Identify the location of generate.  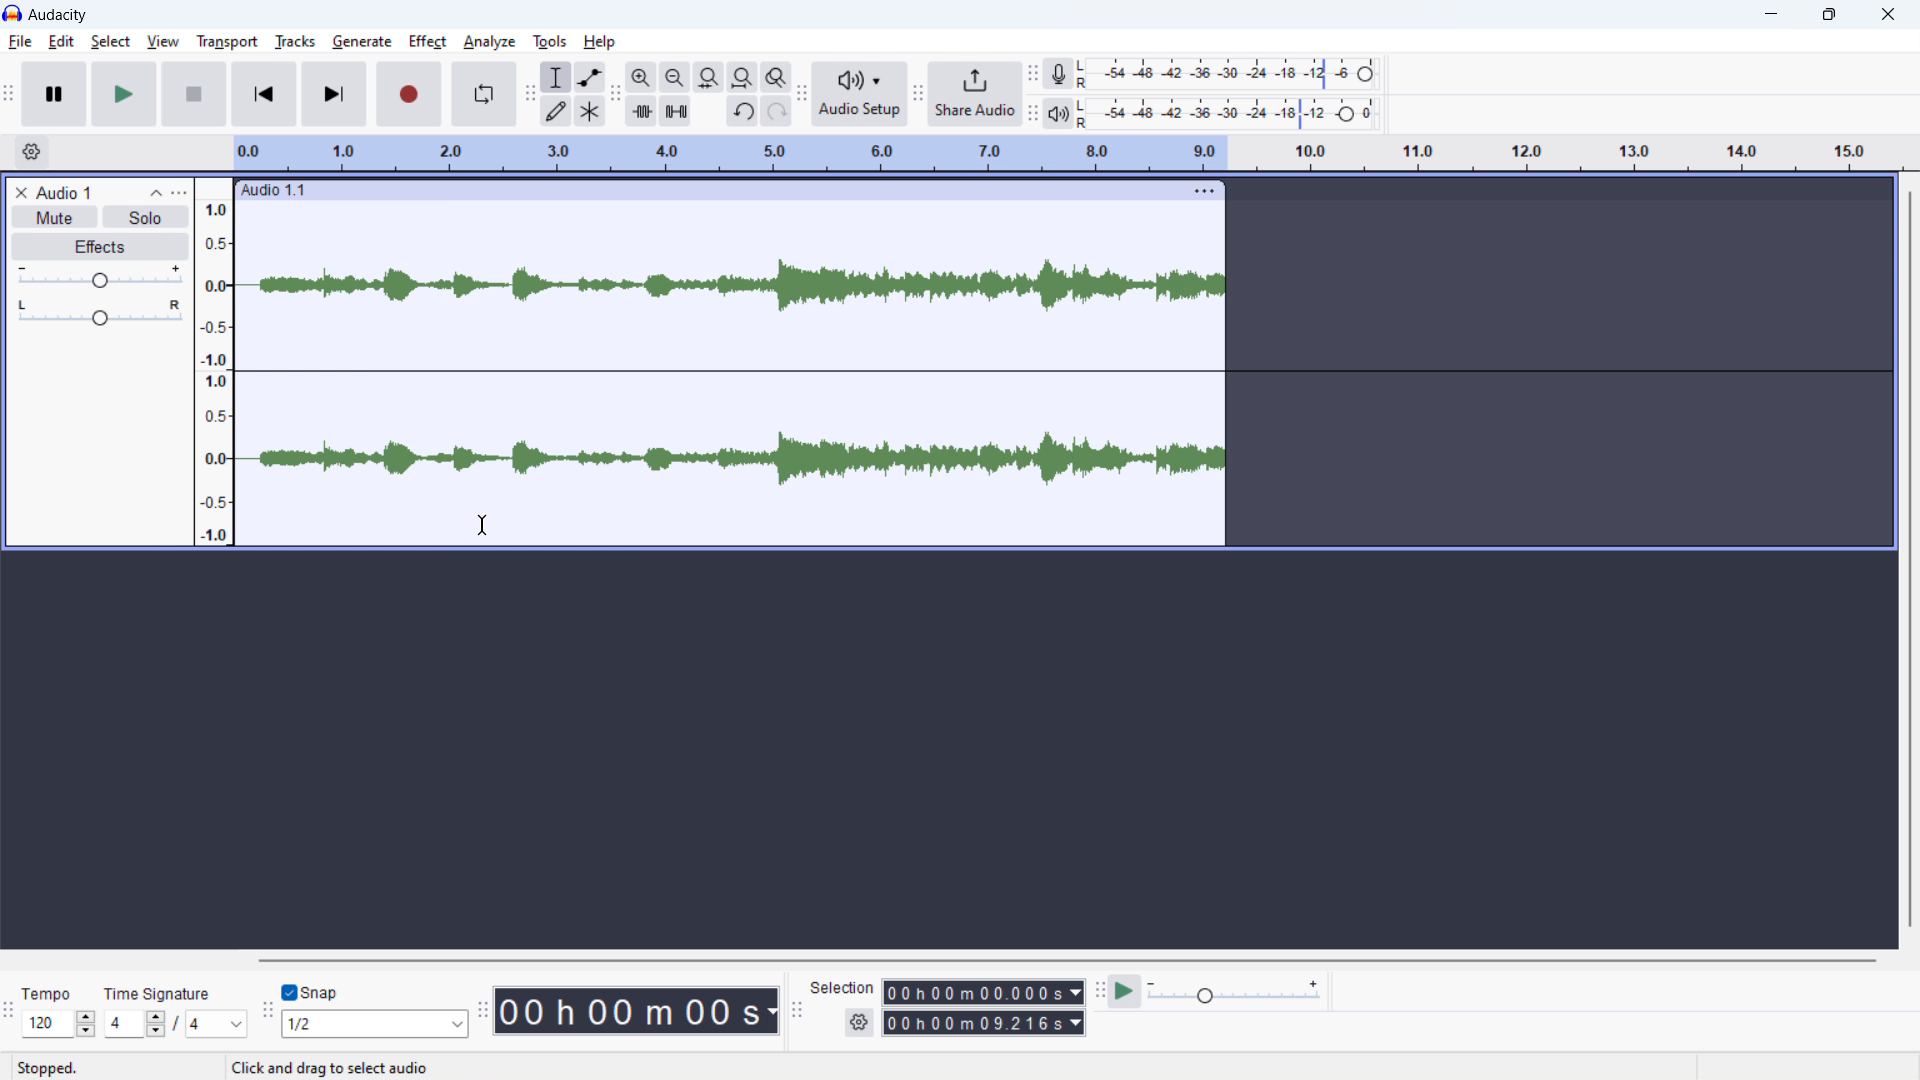
(362, 42).